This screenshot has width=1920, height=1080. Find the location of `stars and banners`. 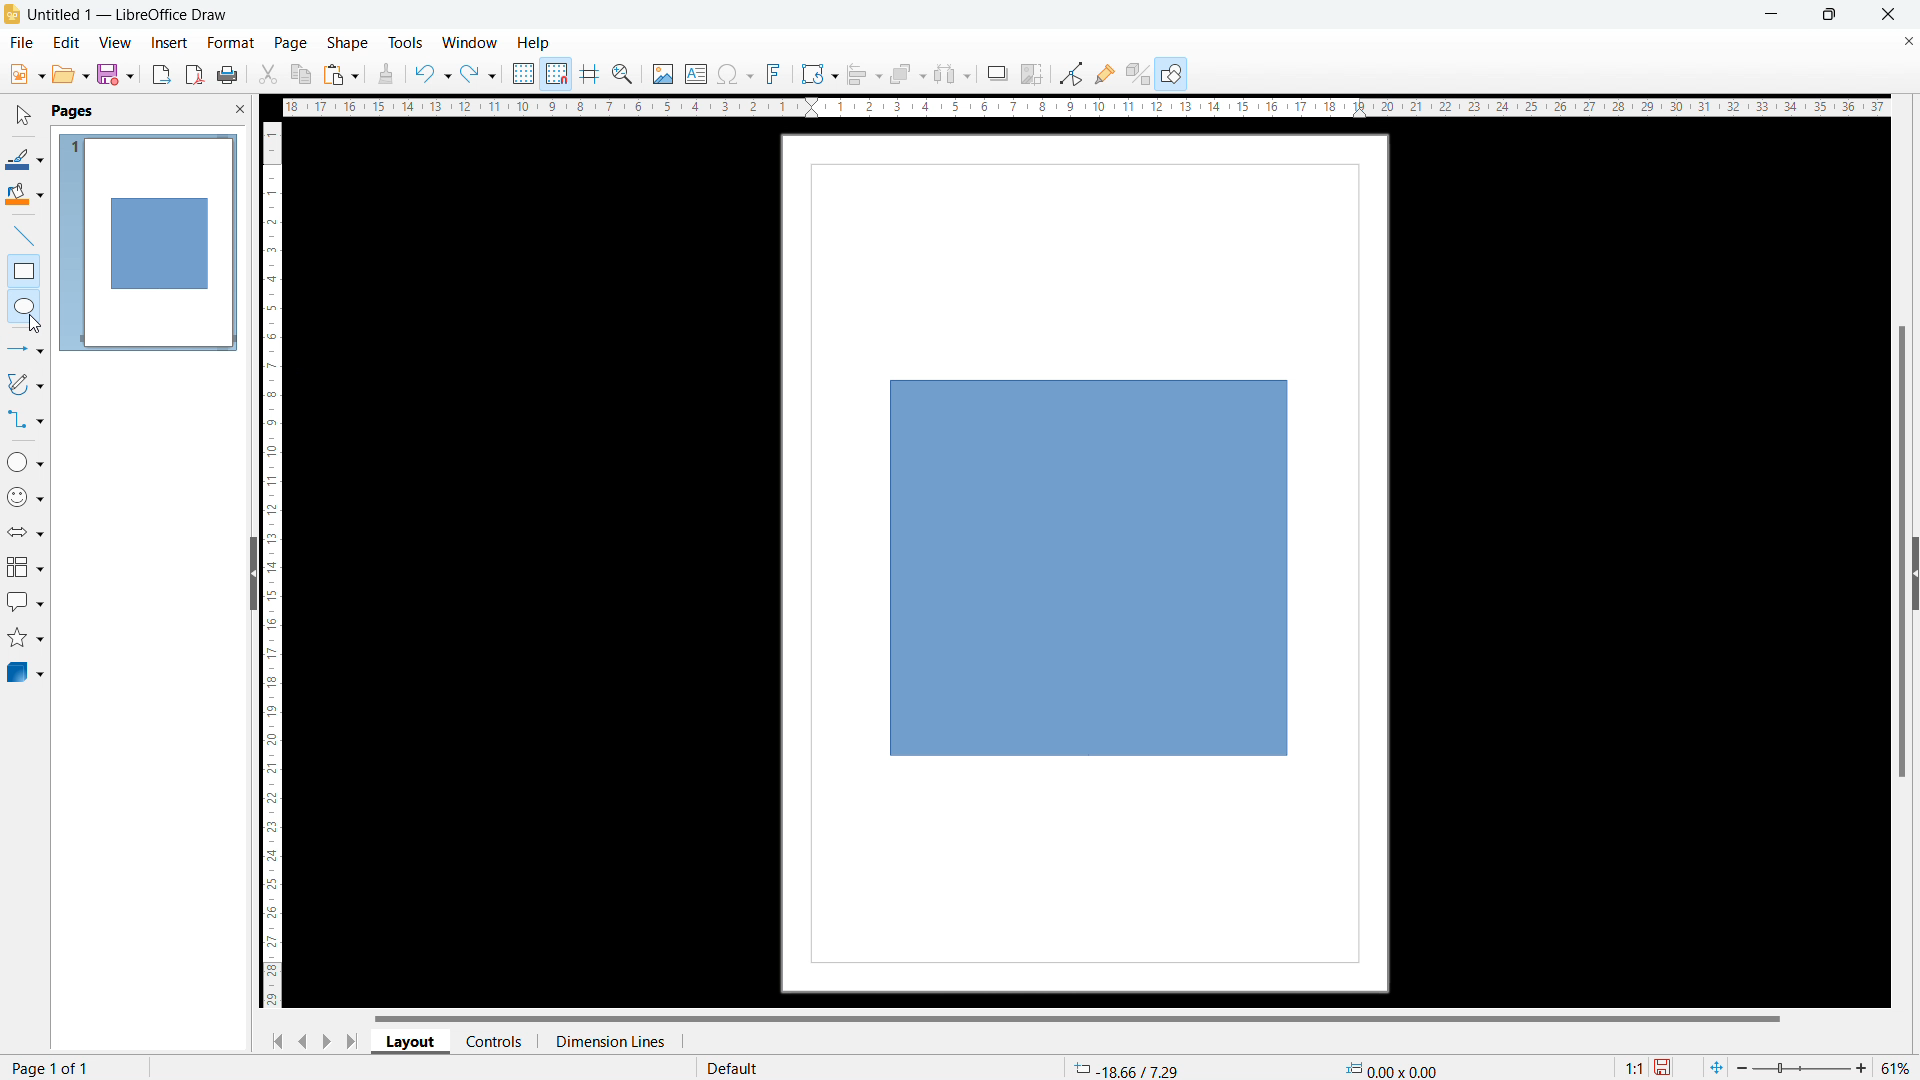

stars and banners is located at coordinates (24, 640).